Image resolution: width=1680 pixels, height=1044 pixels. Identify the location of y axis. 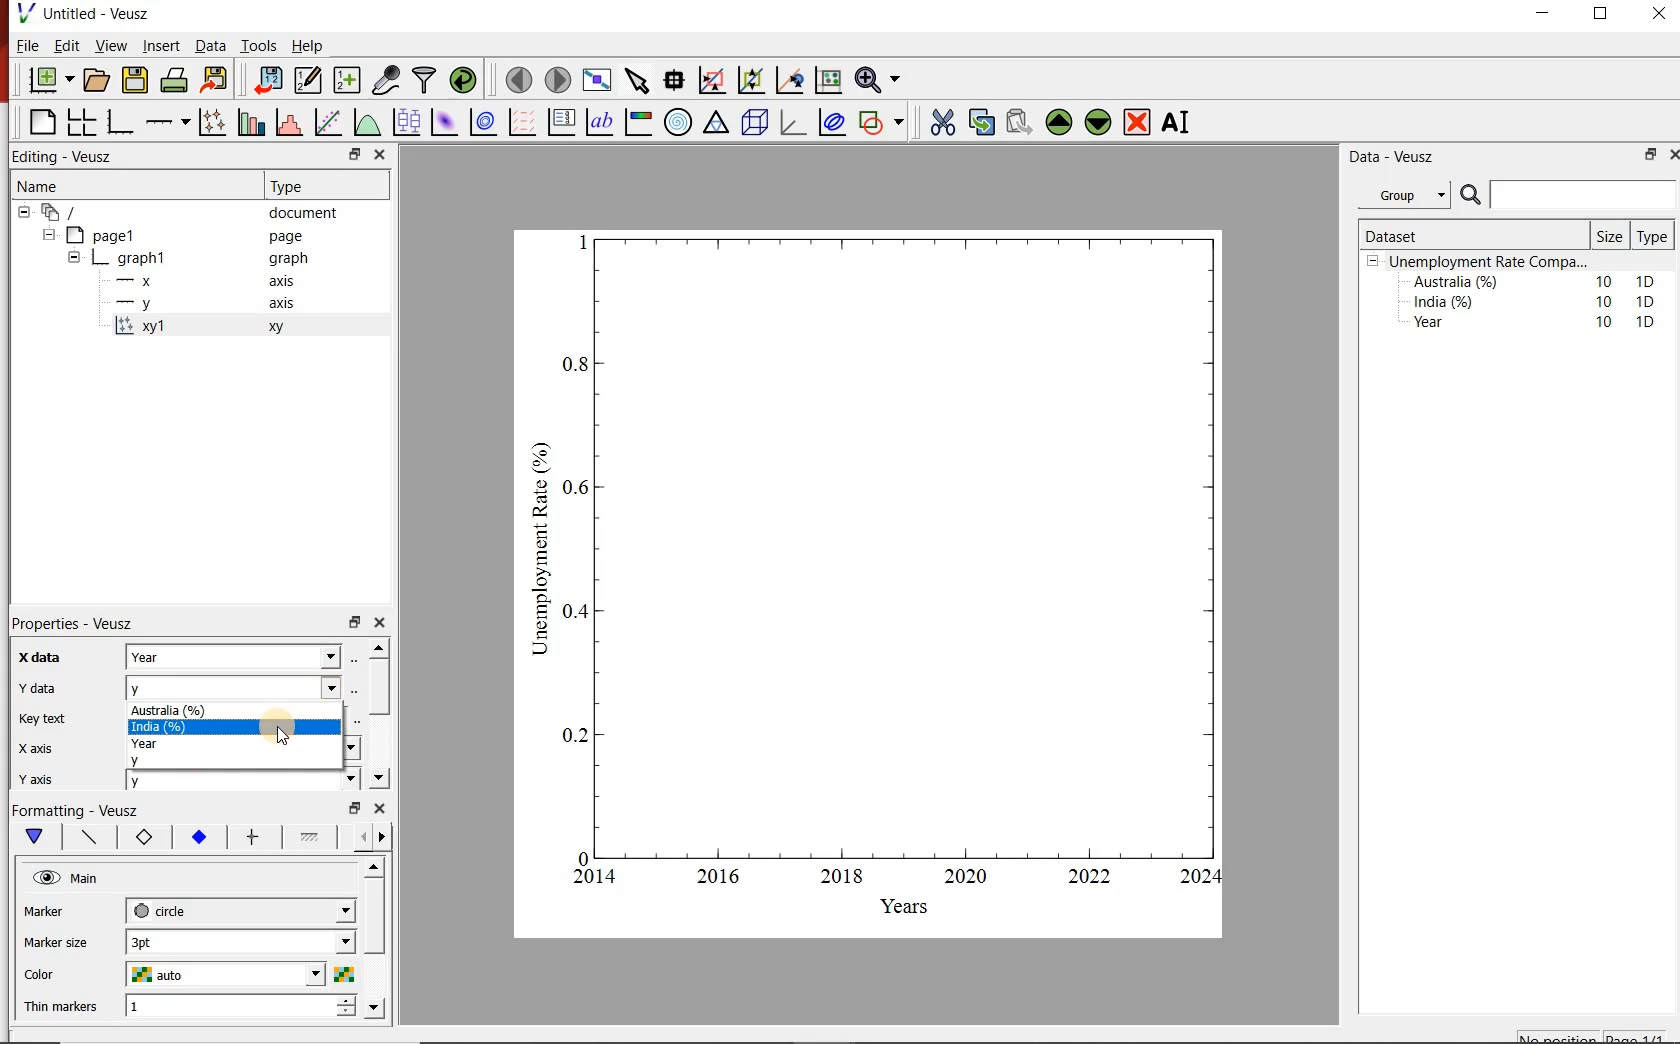
(216, 304).